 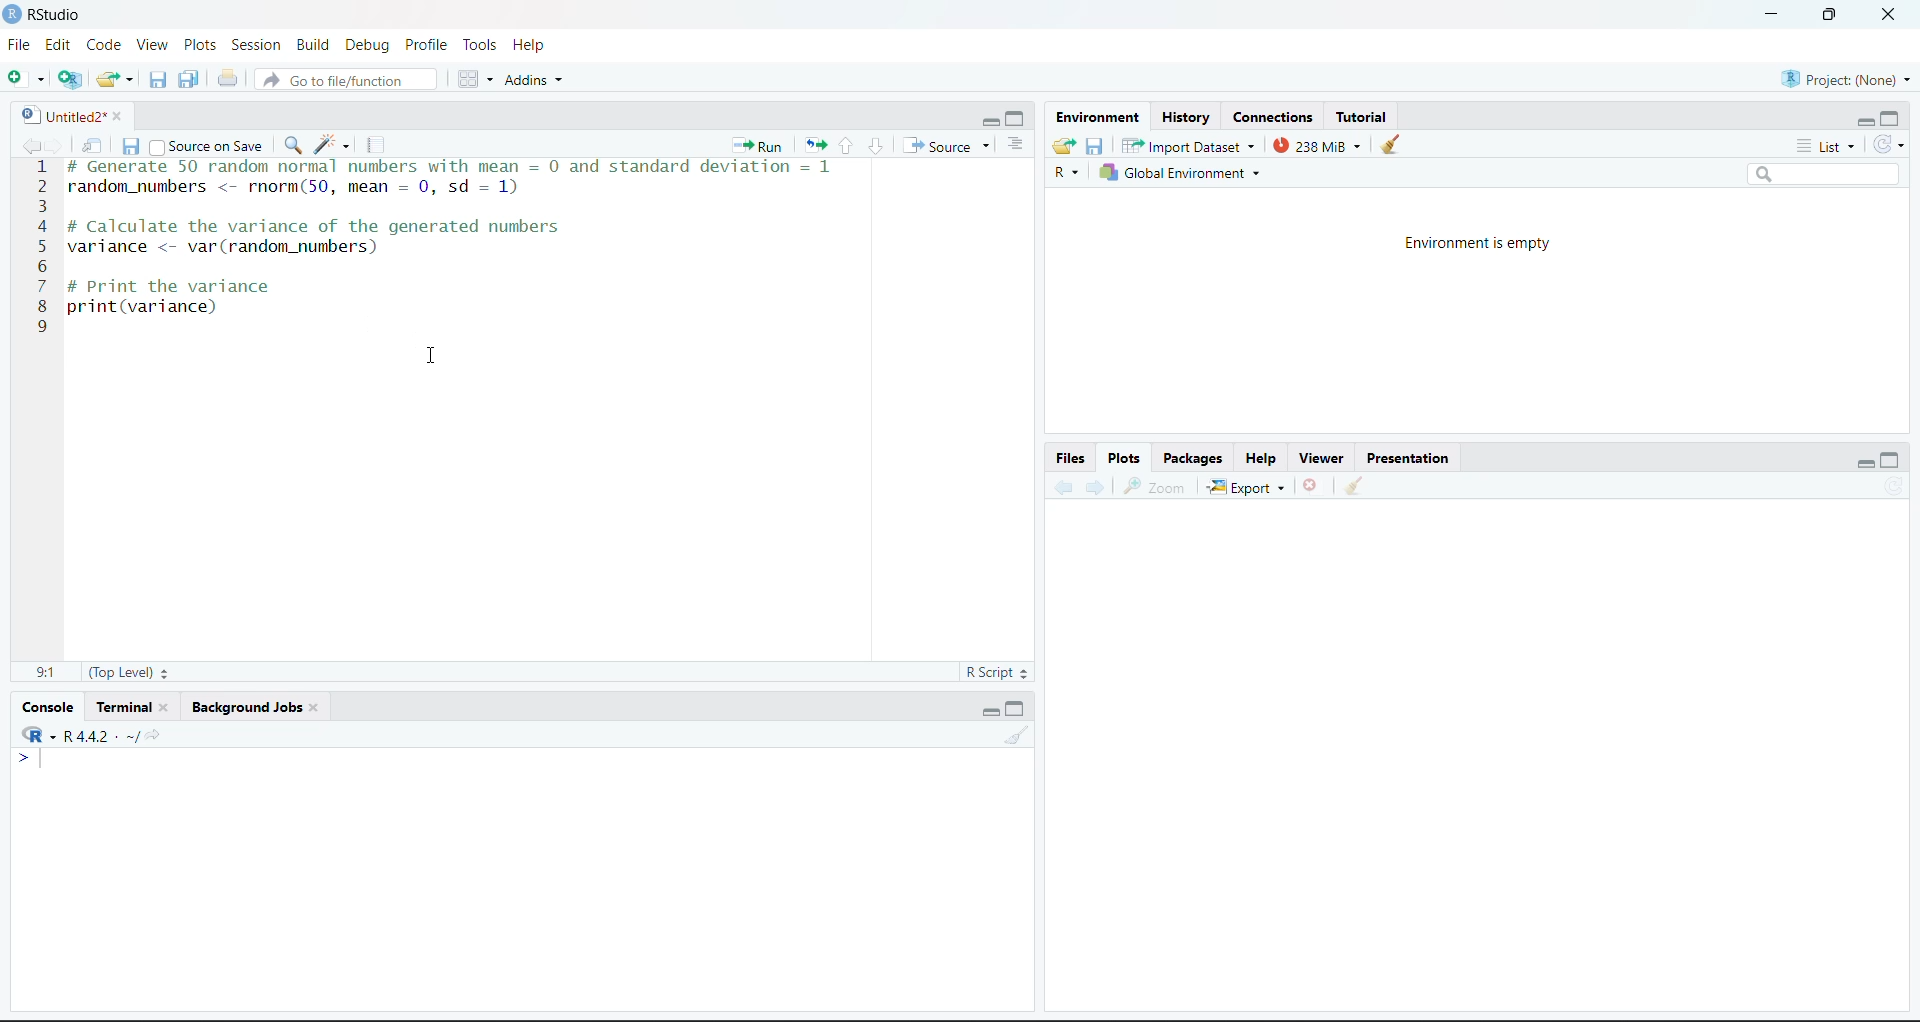 I want to click on Tutorial, so click(x=1361, y=118).